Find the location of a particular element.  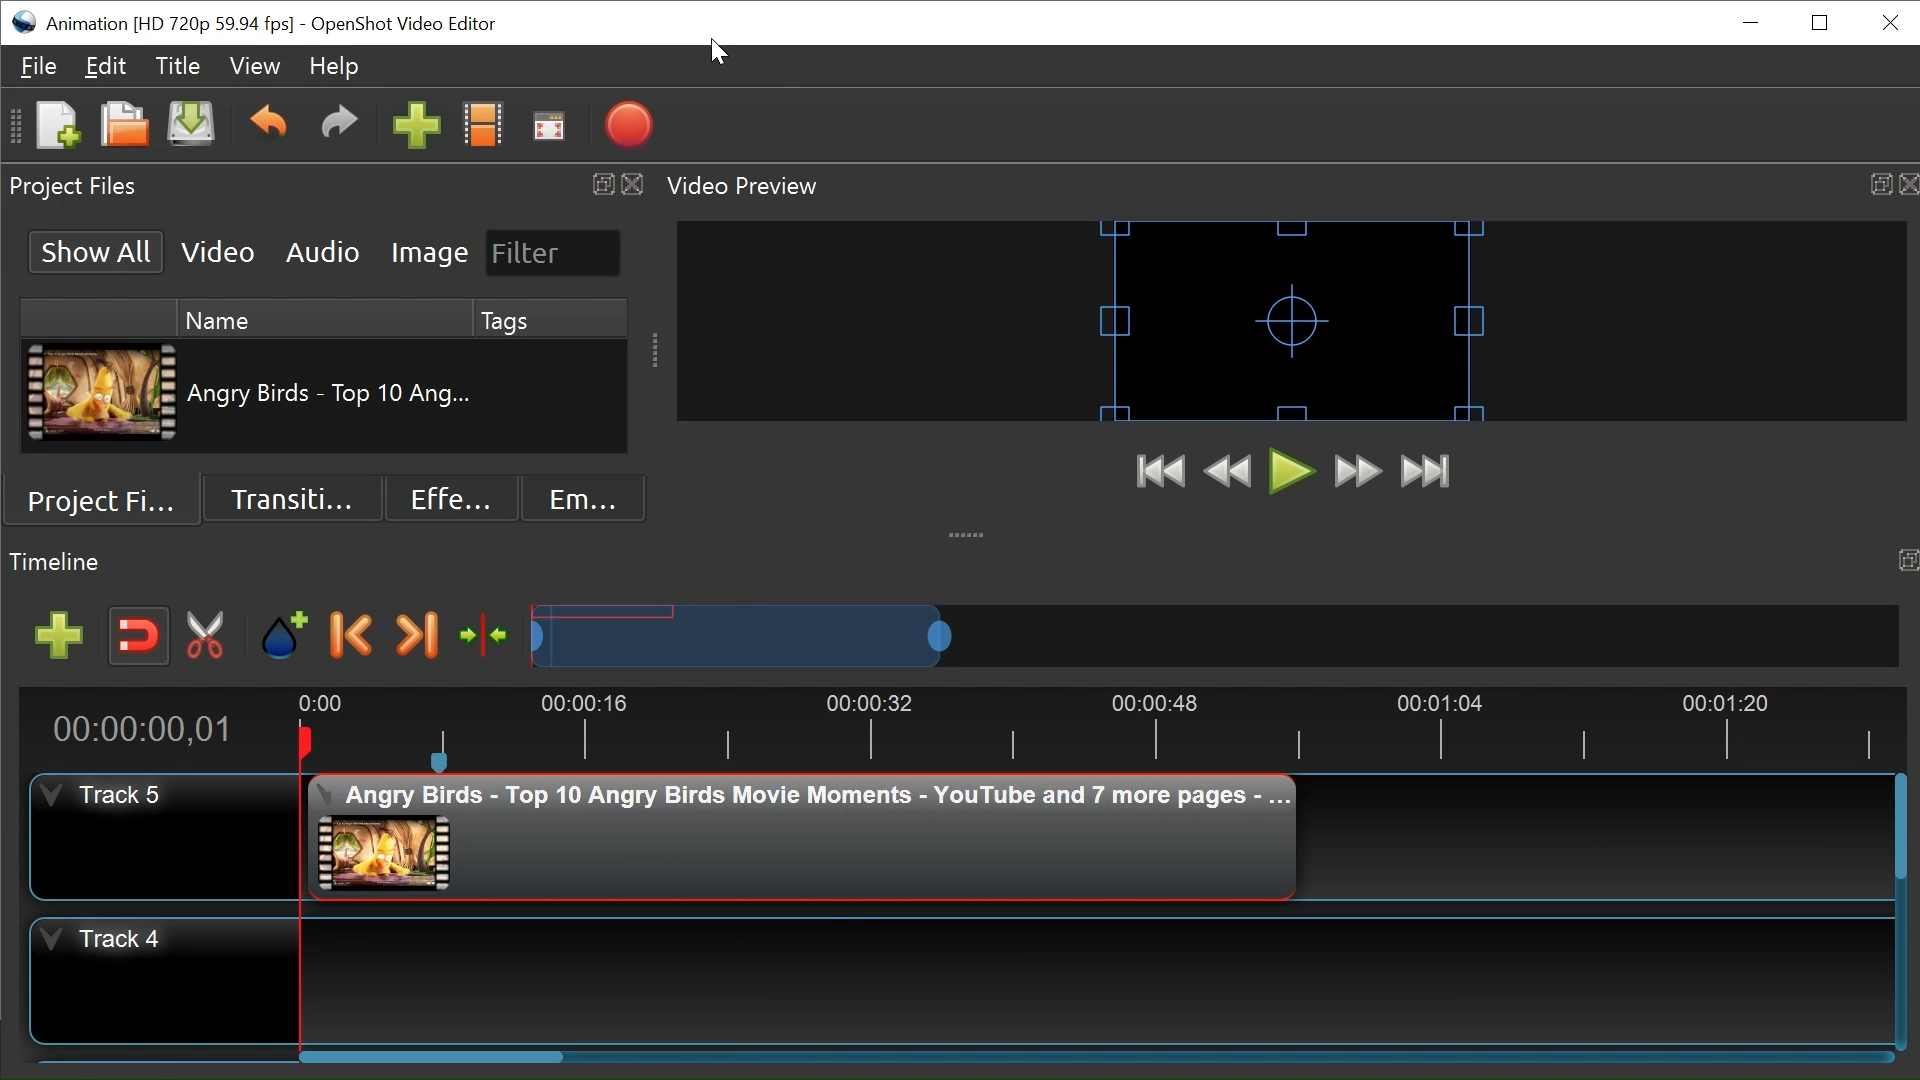

Emoji is located at coordinates (568, 500).